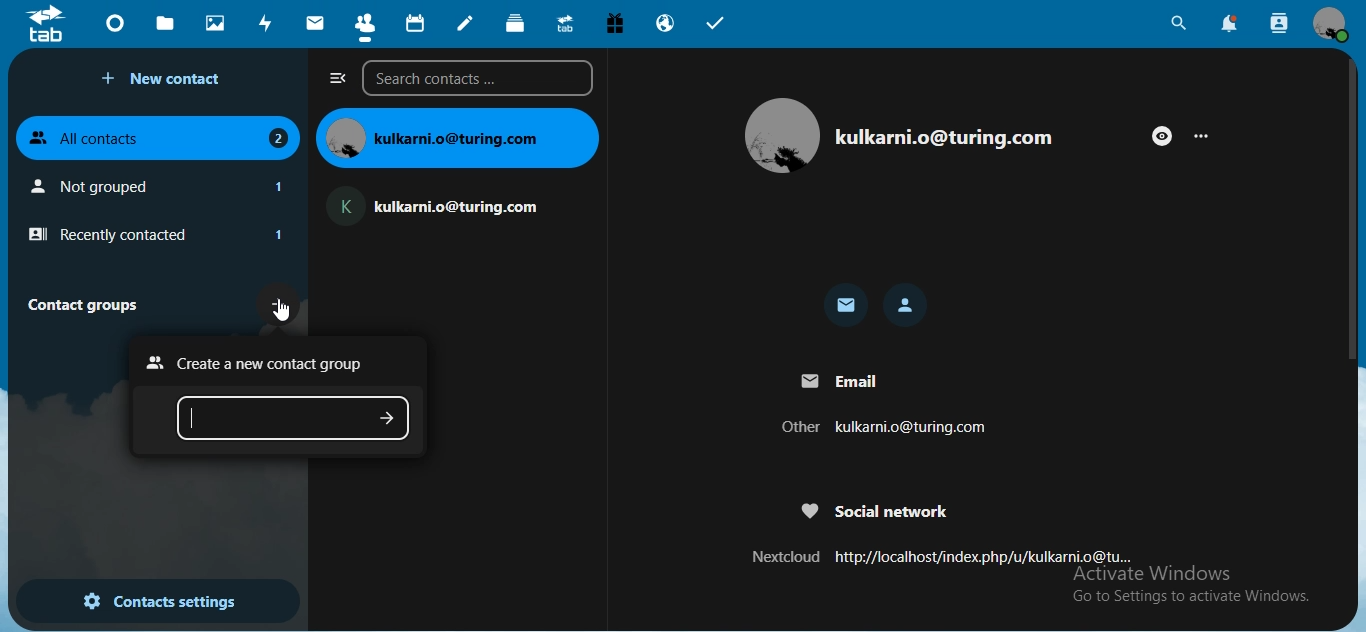  Describe the element at coordinates (937, 555) in the screenshot. I see `Nextcloud  http://localhost/index.php/u/kulkarni.o@tu..` at that location.